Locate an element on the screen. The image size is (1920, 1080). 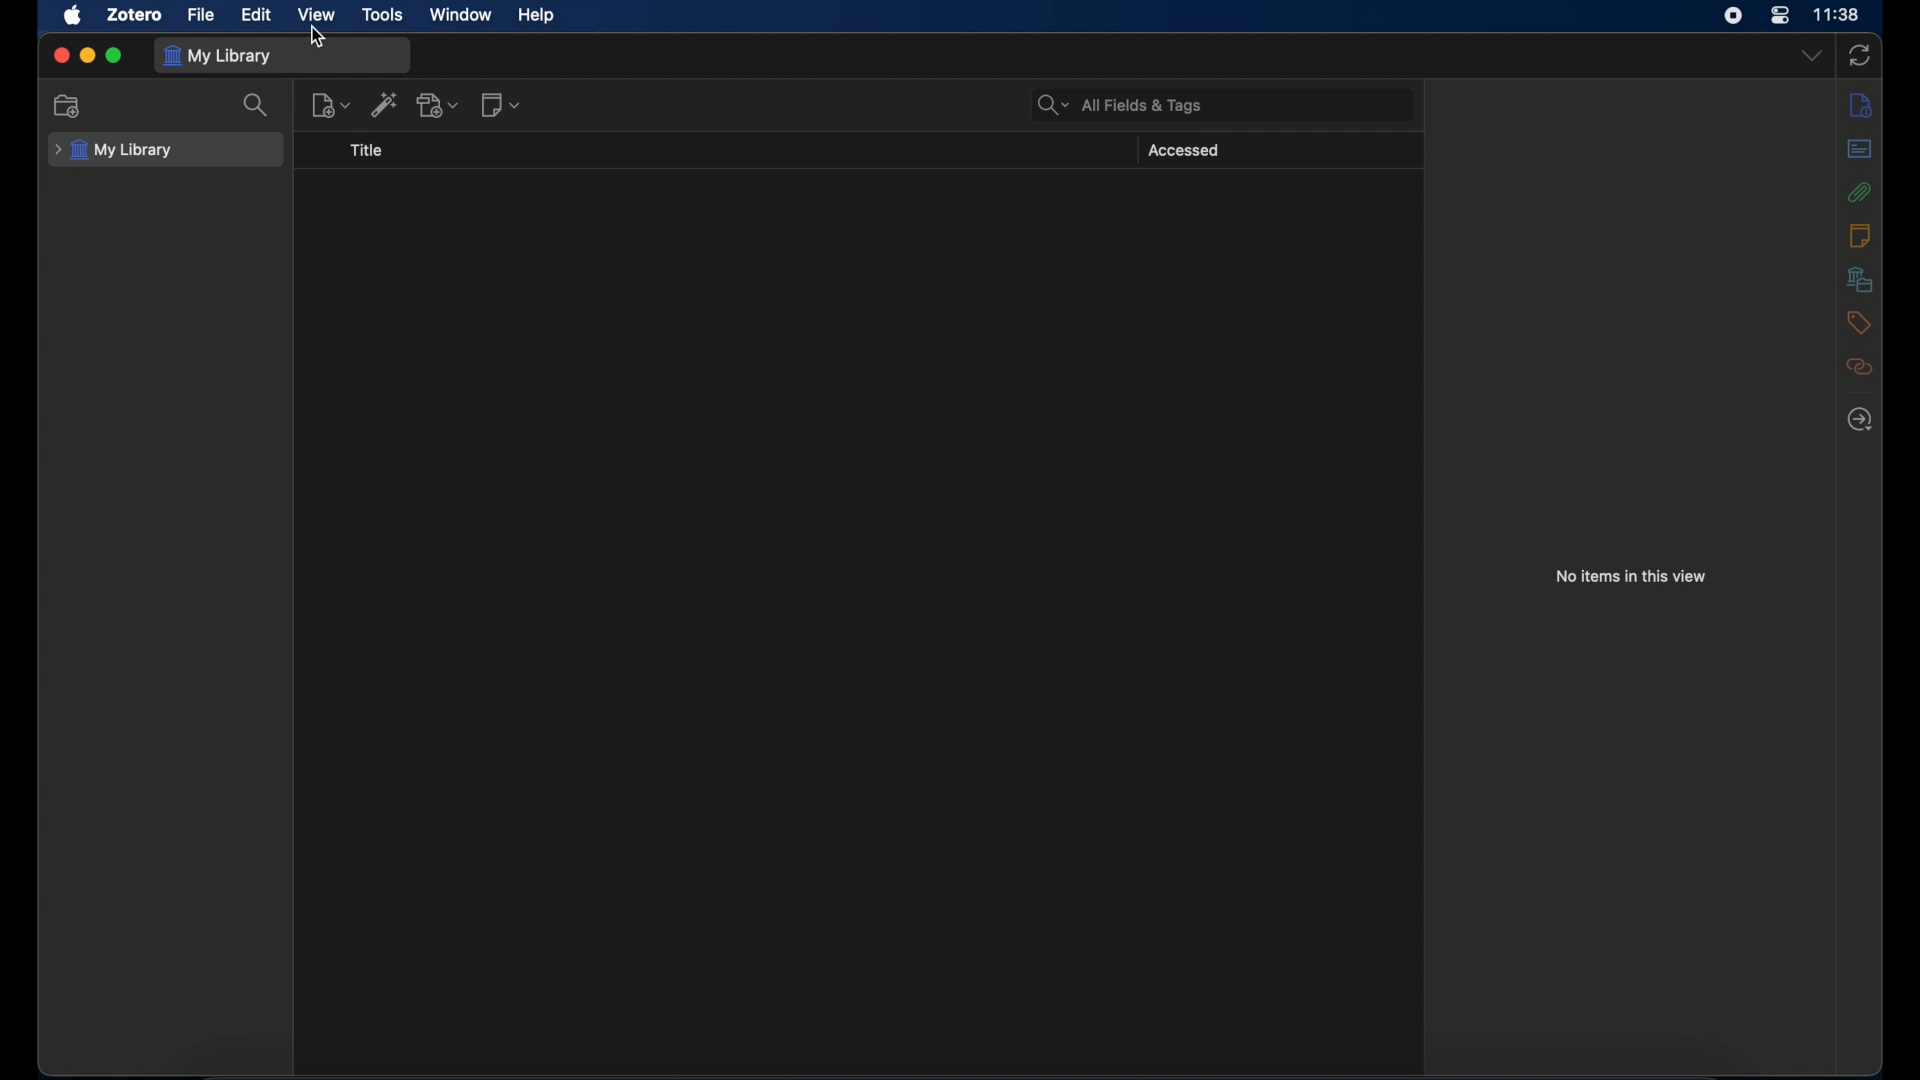
window is located at coordinates (463, 15).